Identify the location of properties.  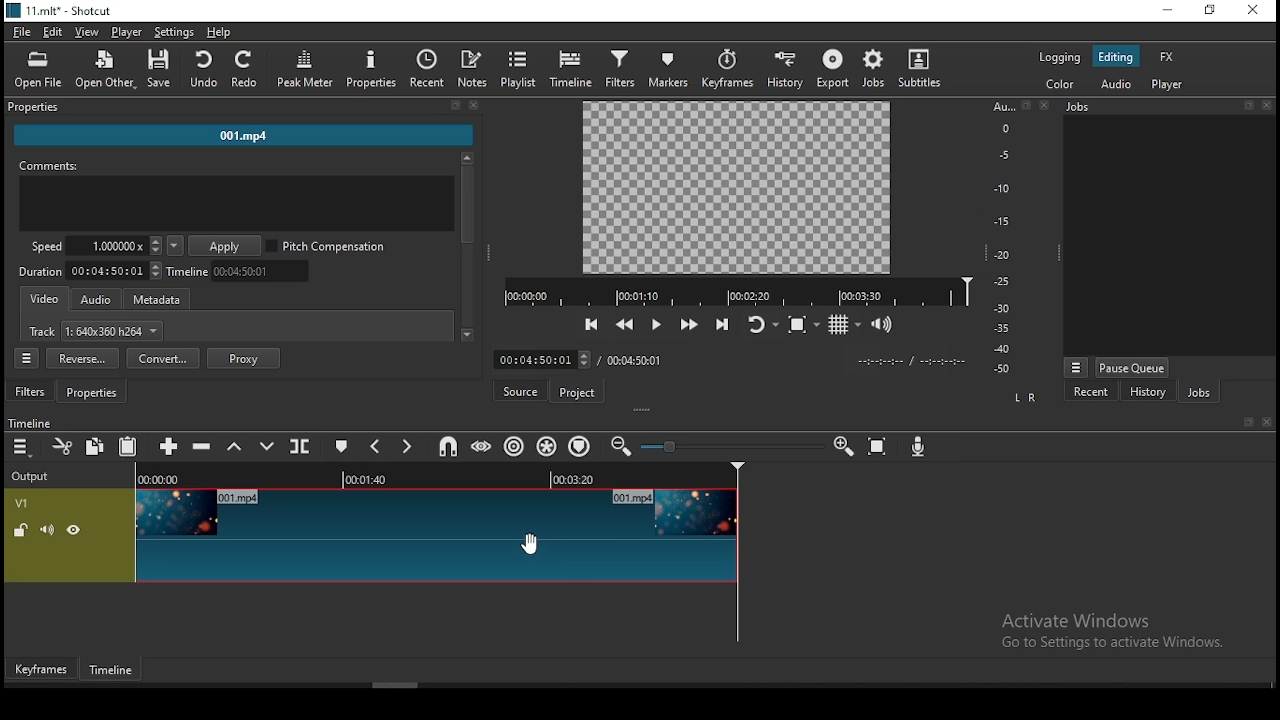
(91, 393).